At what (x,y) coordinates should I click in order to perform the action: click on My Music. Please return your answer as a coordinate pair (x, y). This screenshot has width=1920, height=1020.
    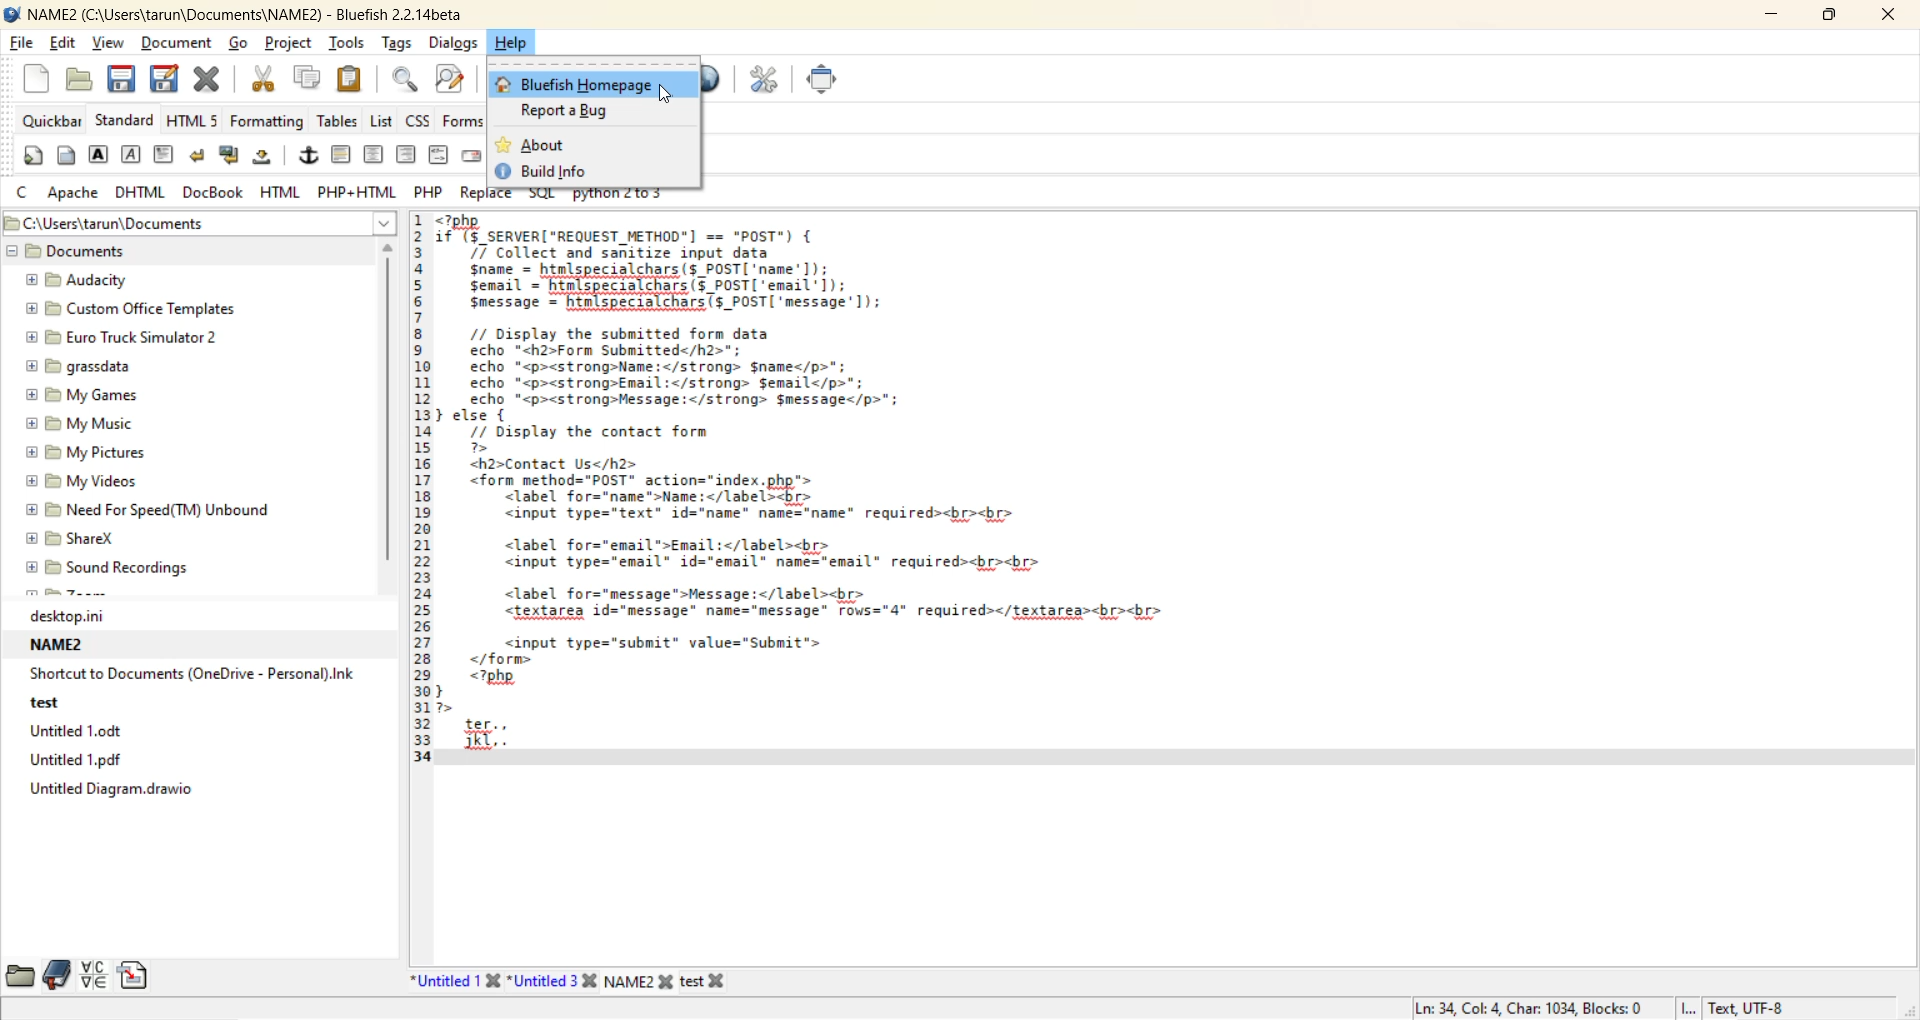
    Looking at the image, I should click on (68, 424).